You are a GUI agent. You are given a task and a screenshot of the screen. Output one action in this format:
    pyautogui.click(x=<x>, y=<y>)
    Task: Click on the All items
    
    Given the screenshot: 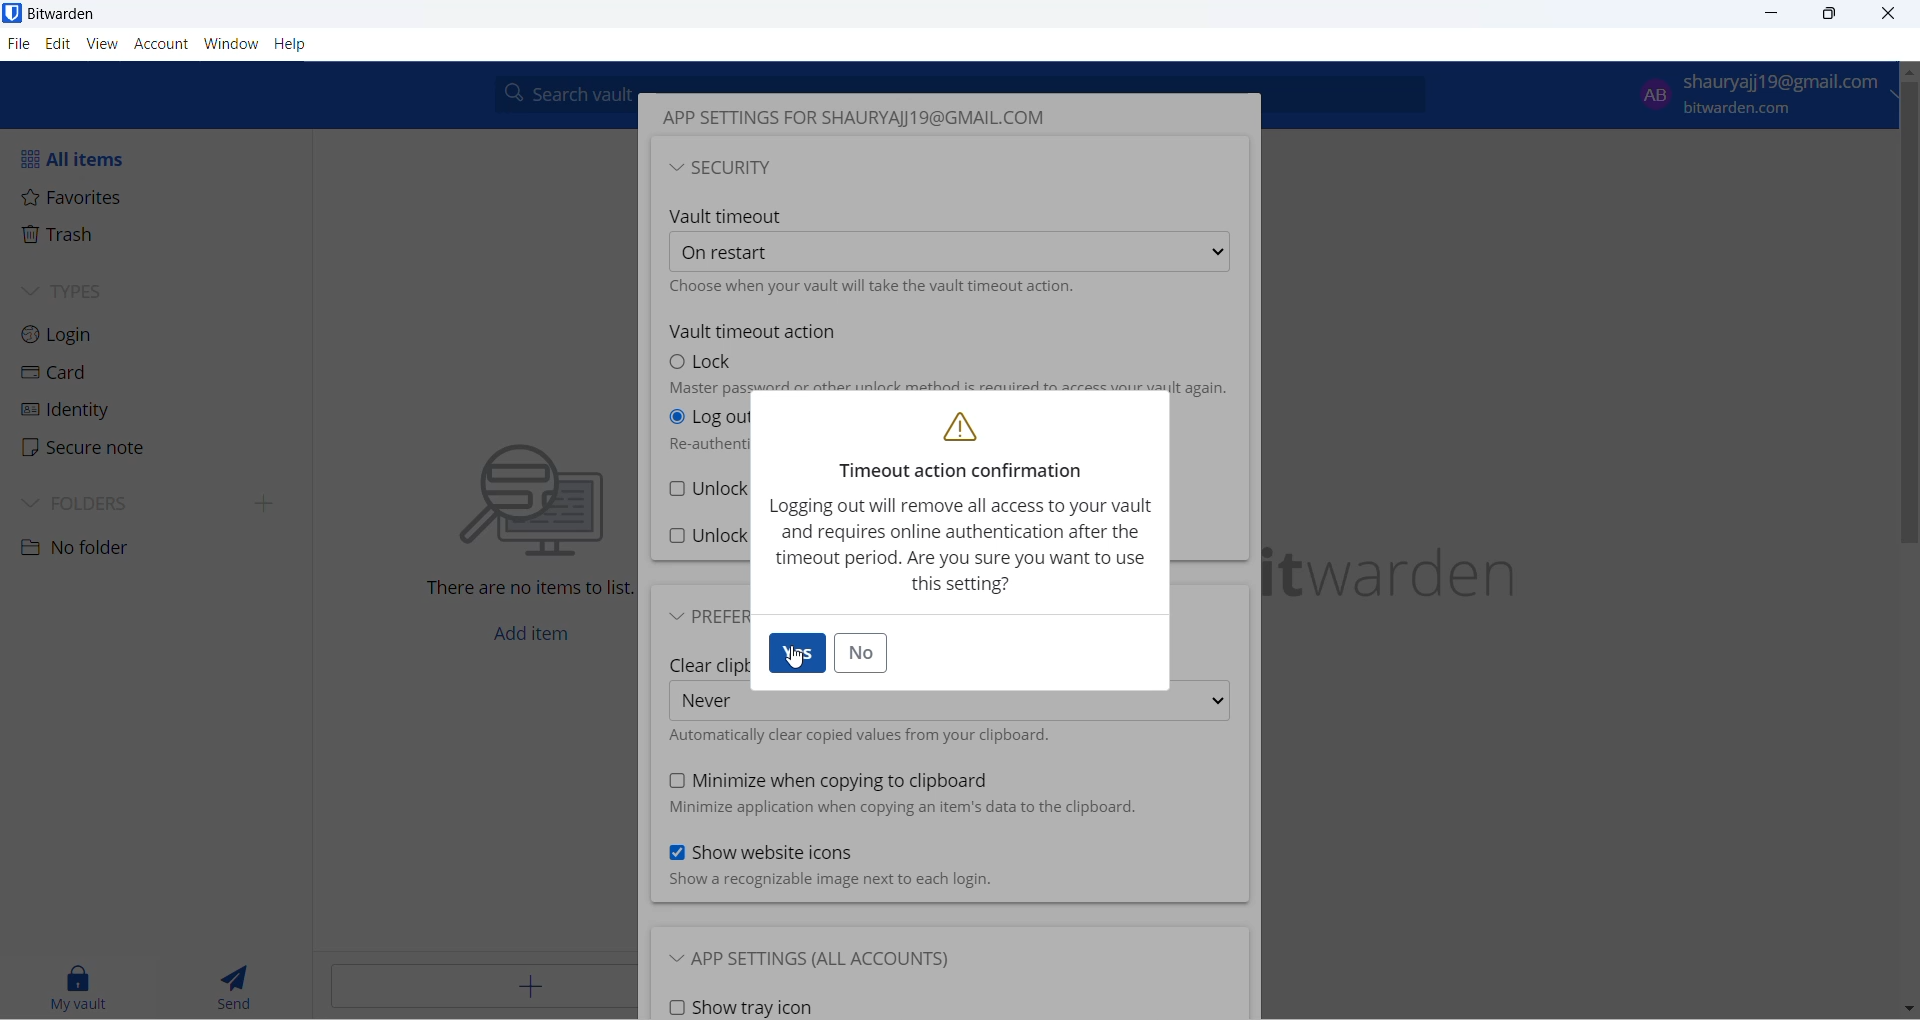 What is the action you would take?
    pyautogui.click(x=85, y=155)
    